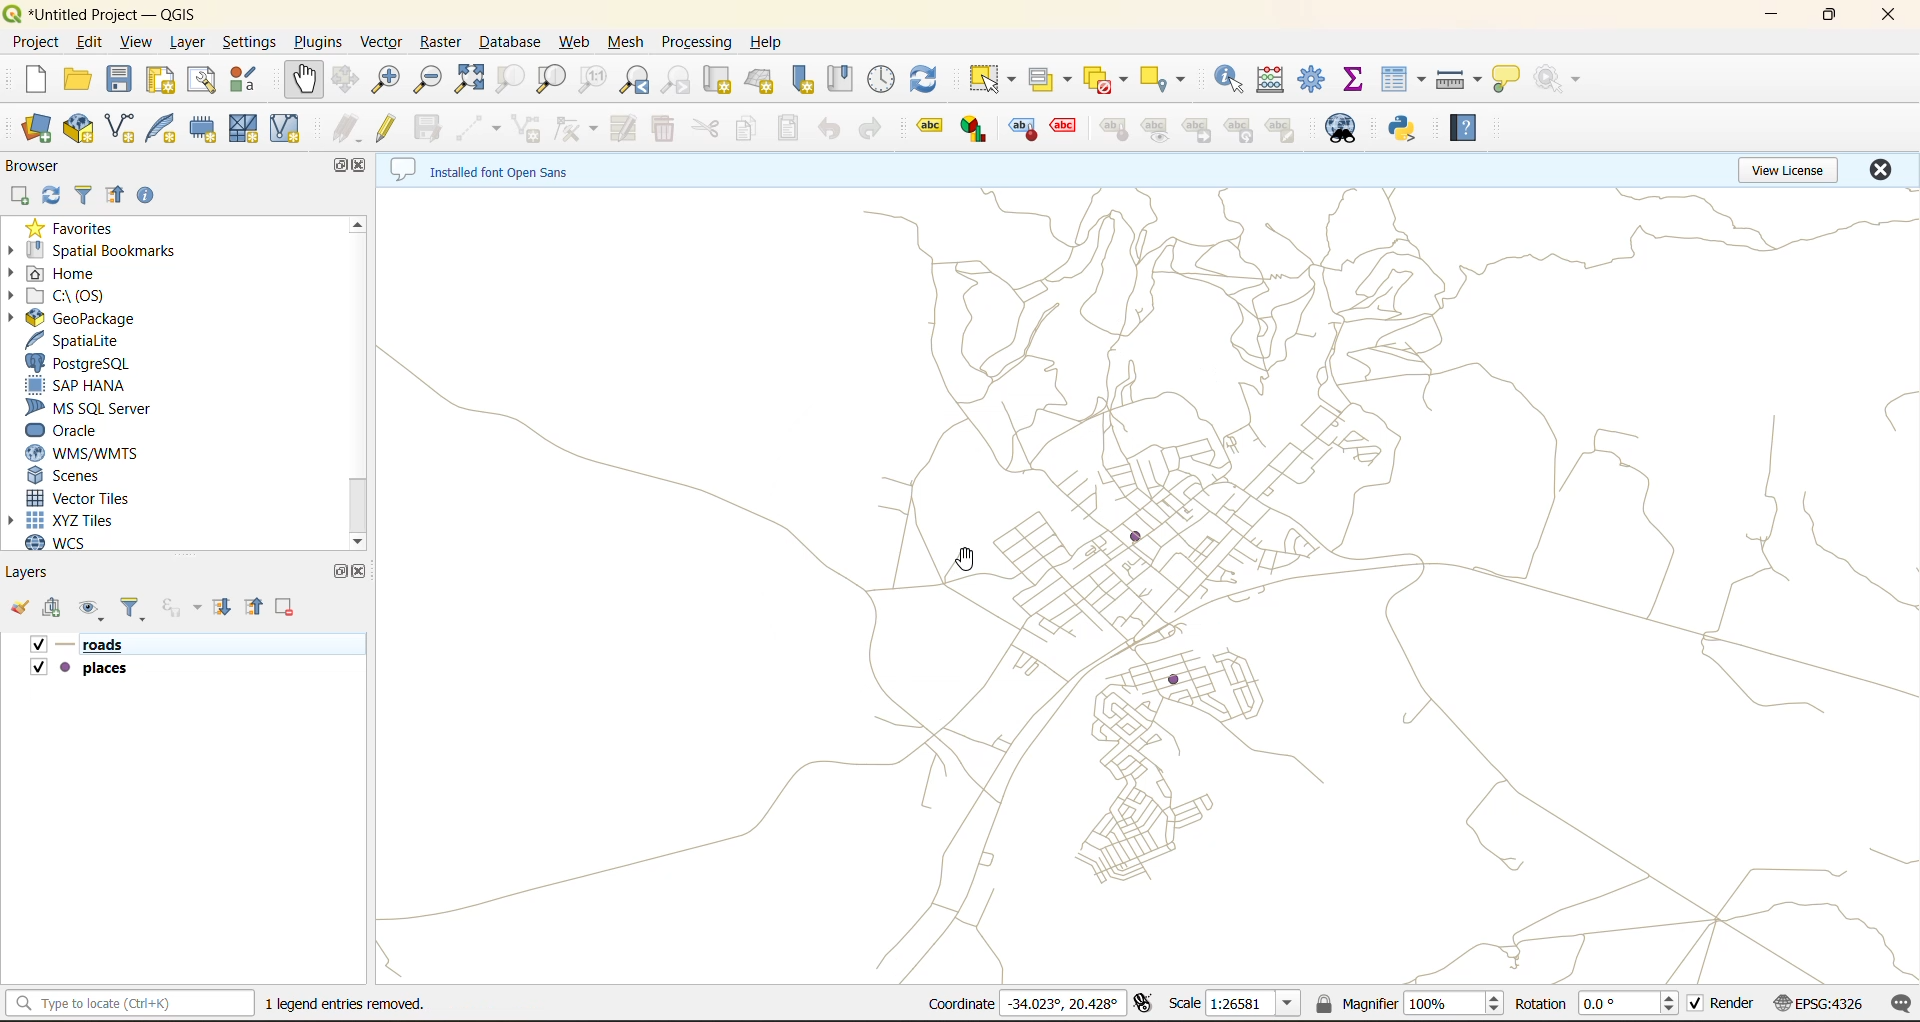  Describe the element at coordinates (16, 196) in the screenshot. I see `add` at that location.